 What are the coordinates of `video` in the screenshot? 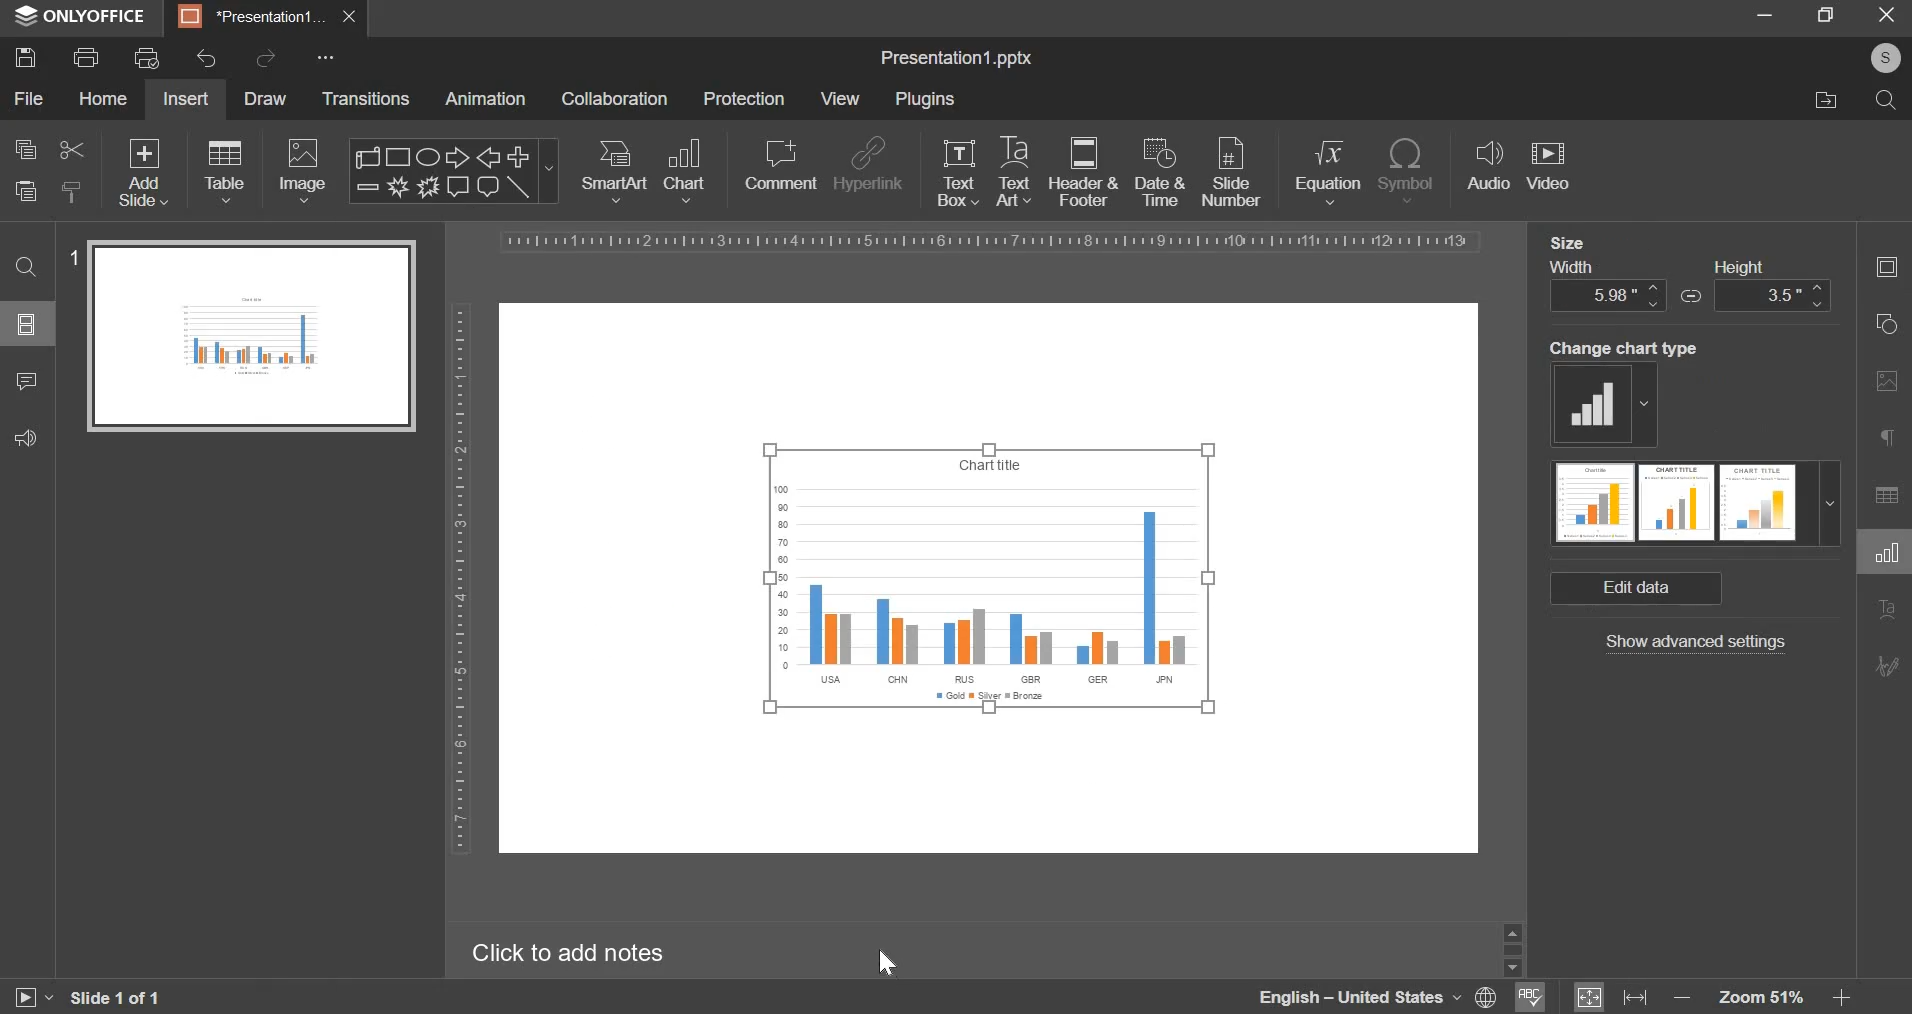 It's located at (1549, 164).